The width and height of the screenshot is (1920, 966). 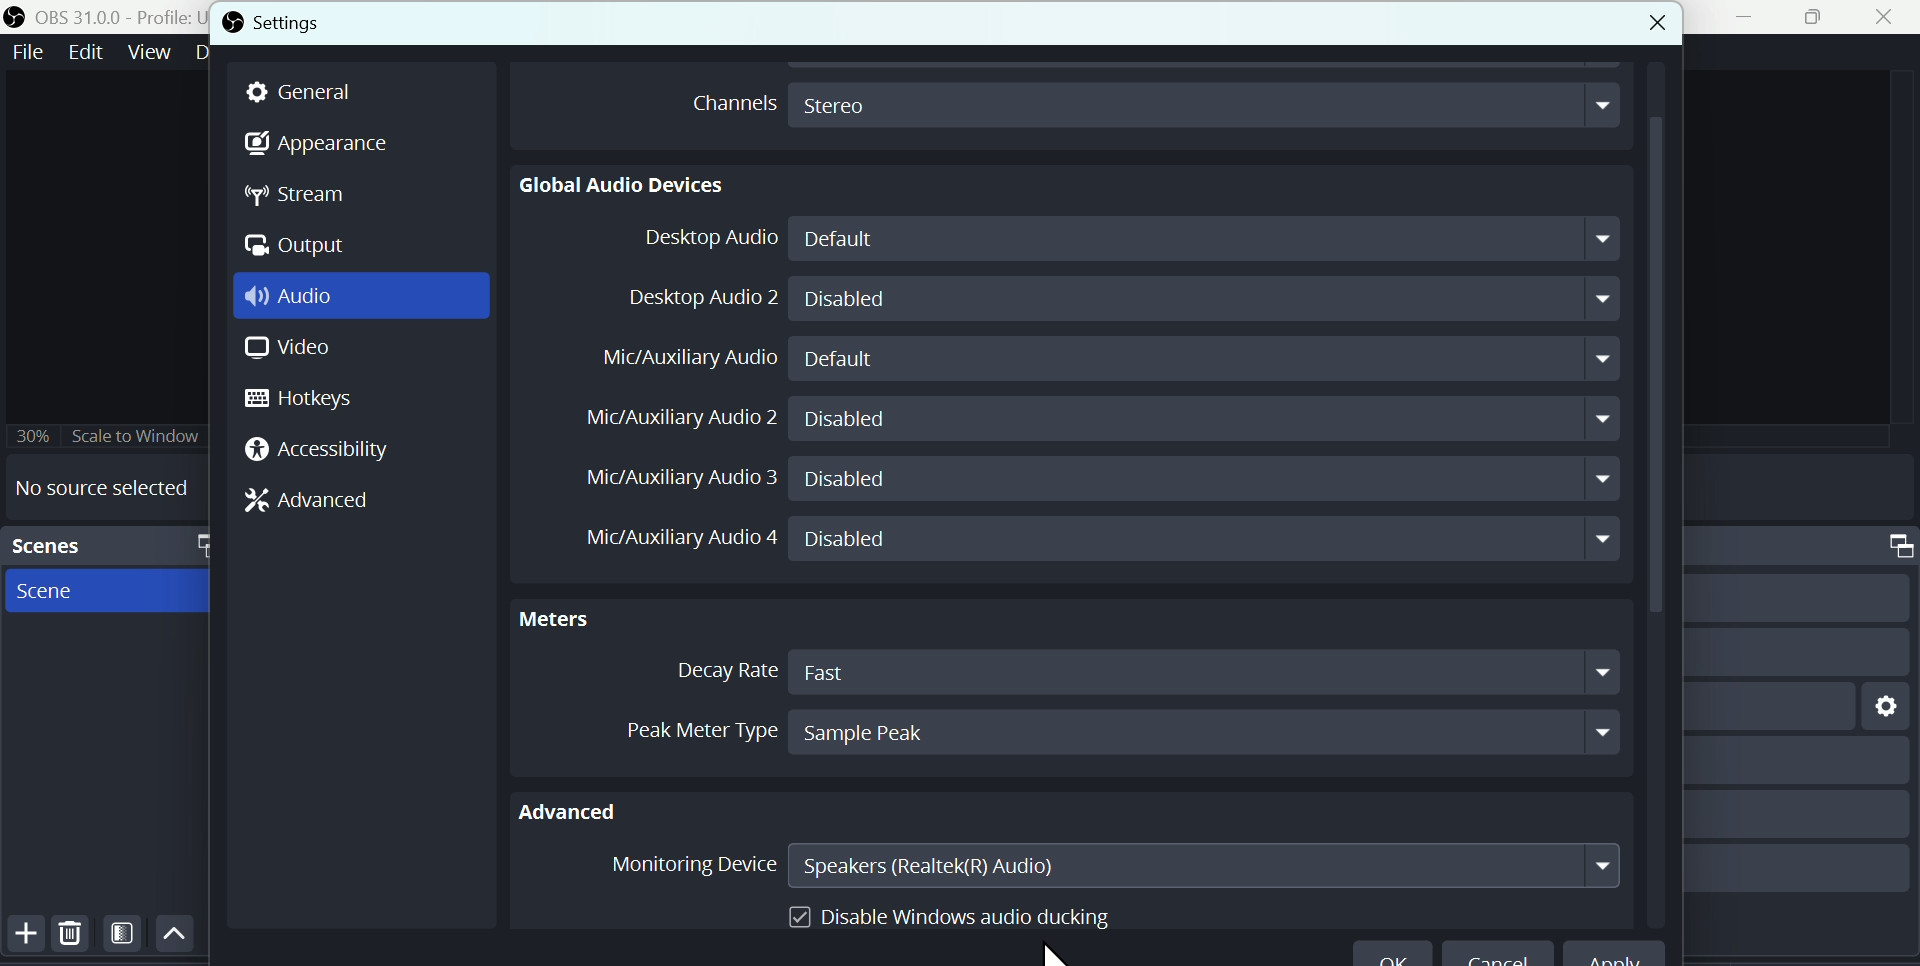 I want to click on Mic/Auxiliary Audio 2, so click(x=679, y=415).